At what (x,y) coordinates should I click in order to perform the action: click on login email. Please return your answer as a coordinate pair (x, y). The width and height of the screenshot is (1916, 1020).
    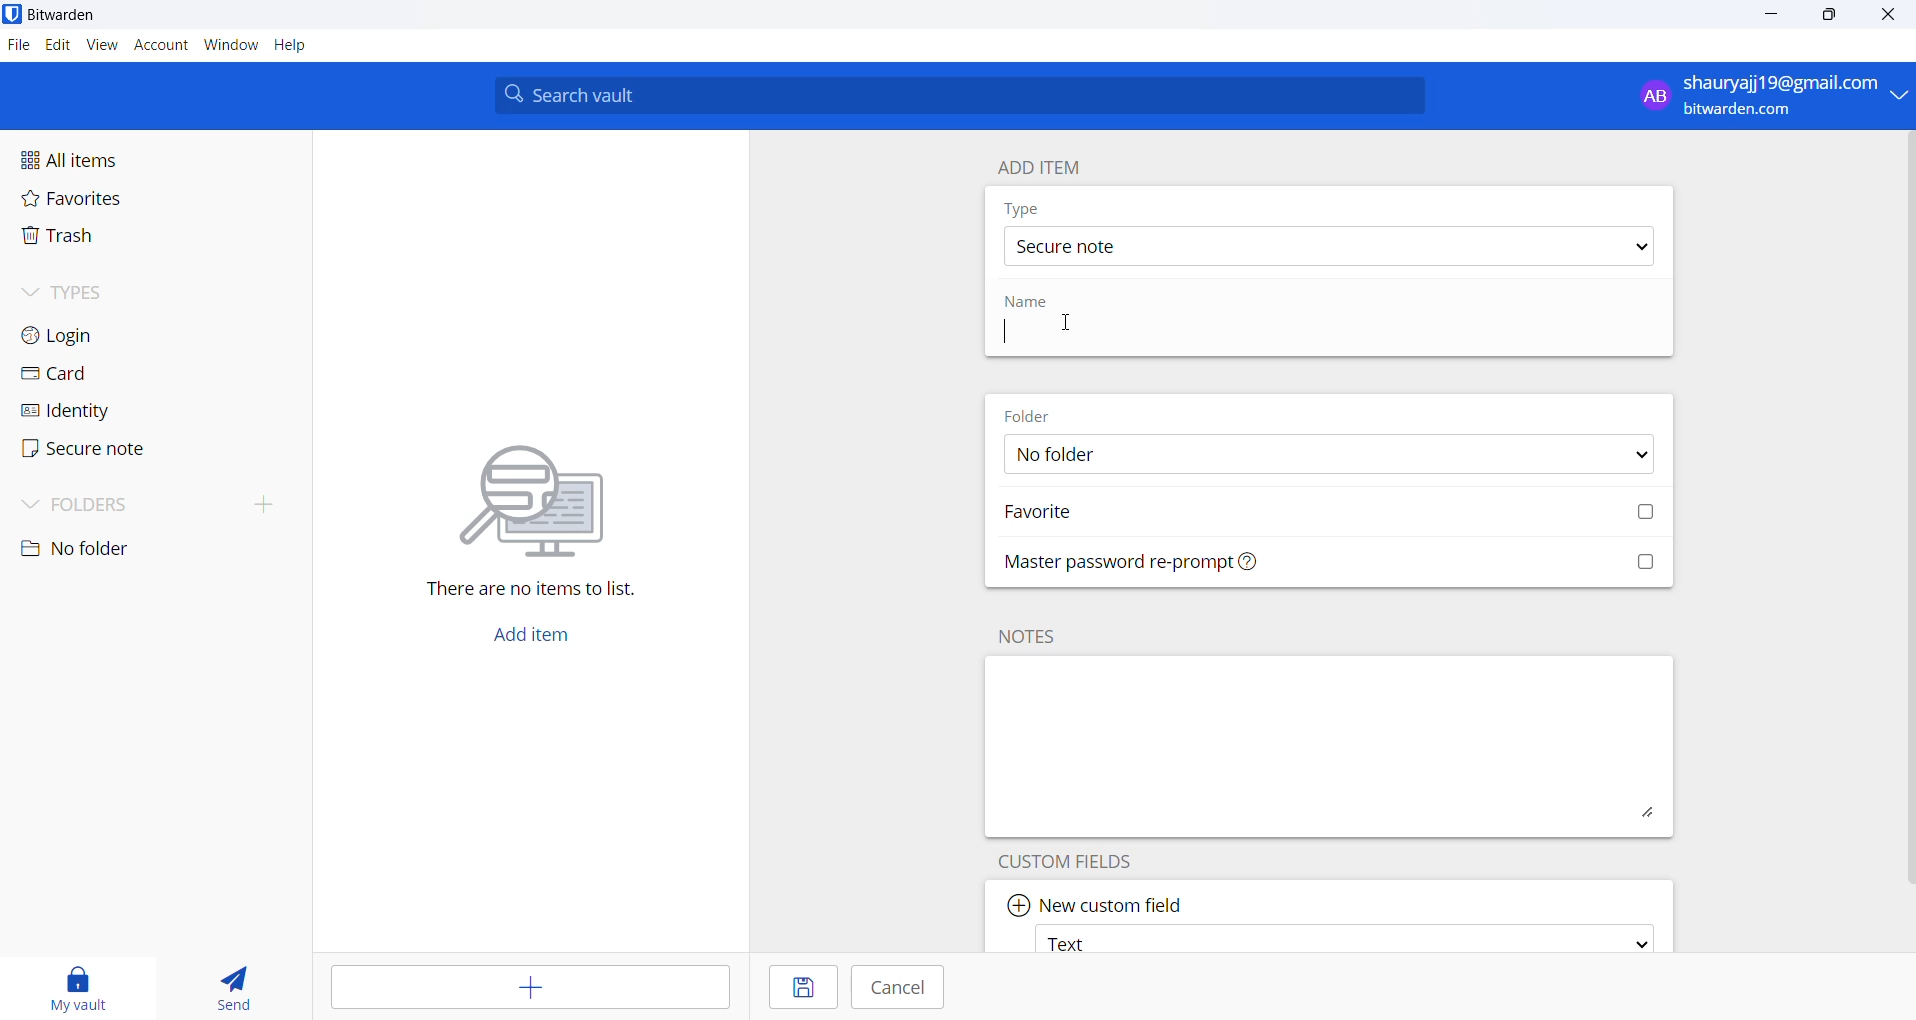
    Looking at the image, I should click on (1756, 96).